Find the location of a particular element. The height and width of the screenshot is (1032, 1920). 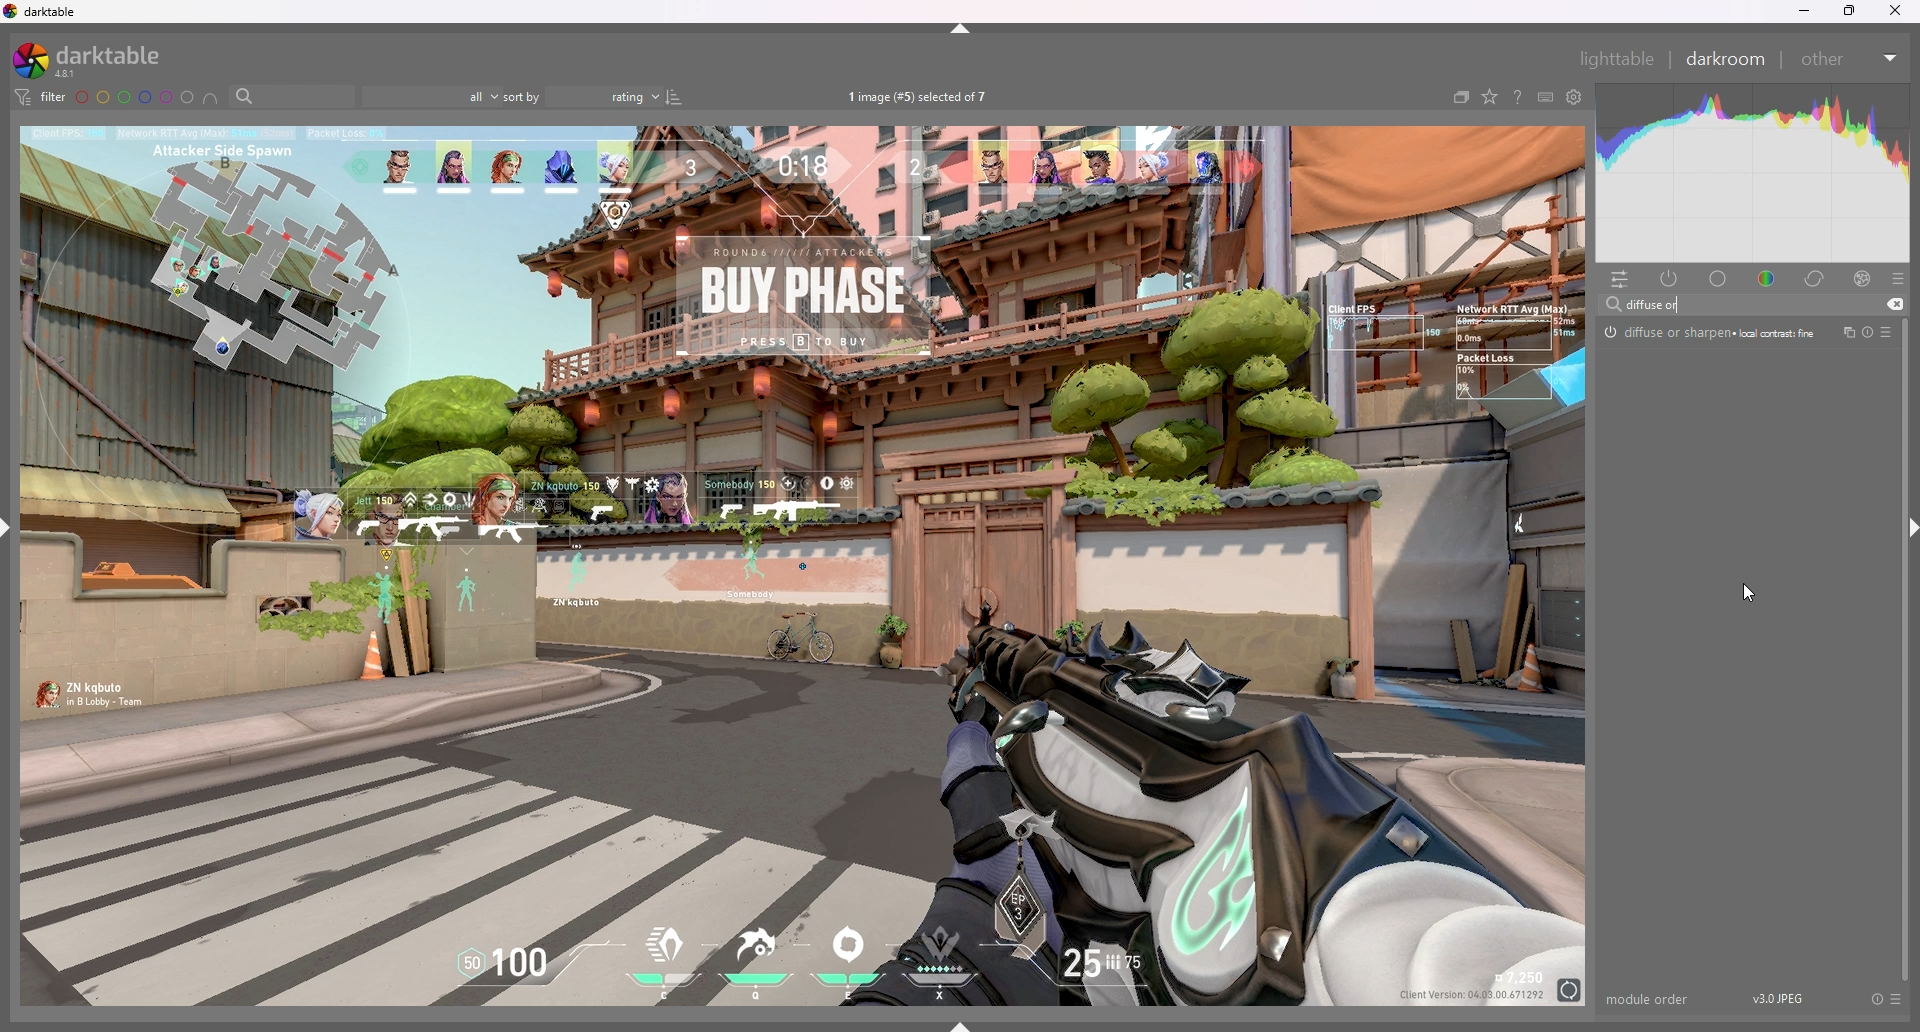

filter by images rating is located at coordinates (431, 97).